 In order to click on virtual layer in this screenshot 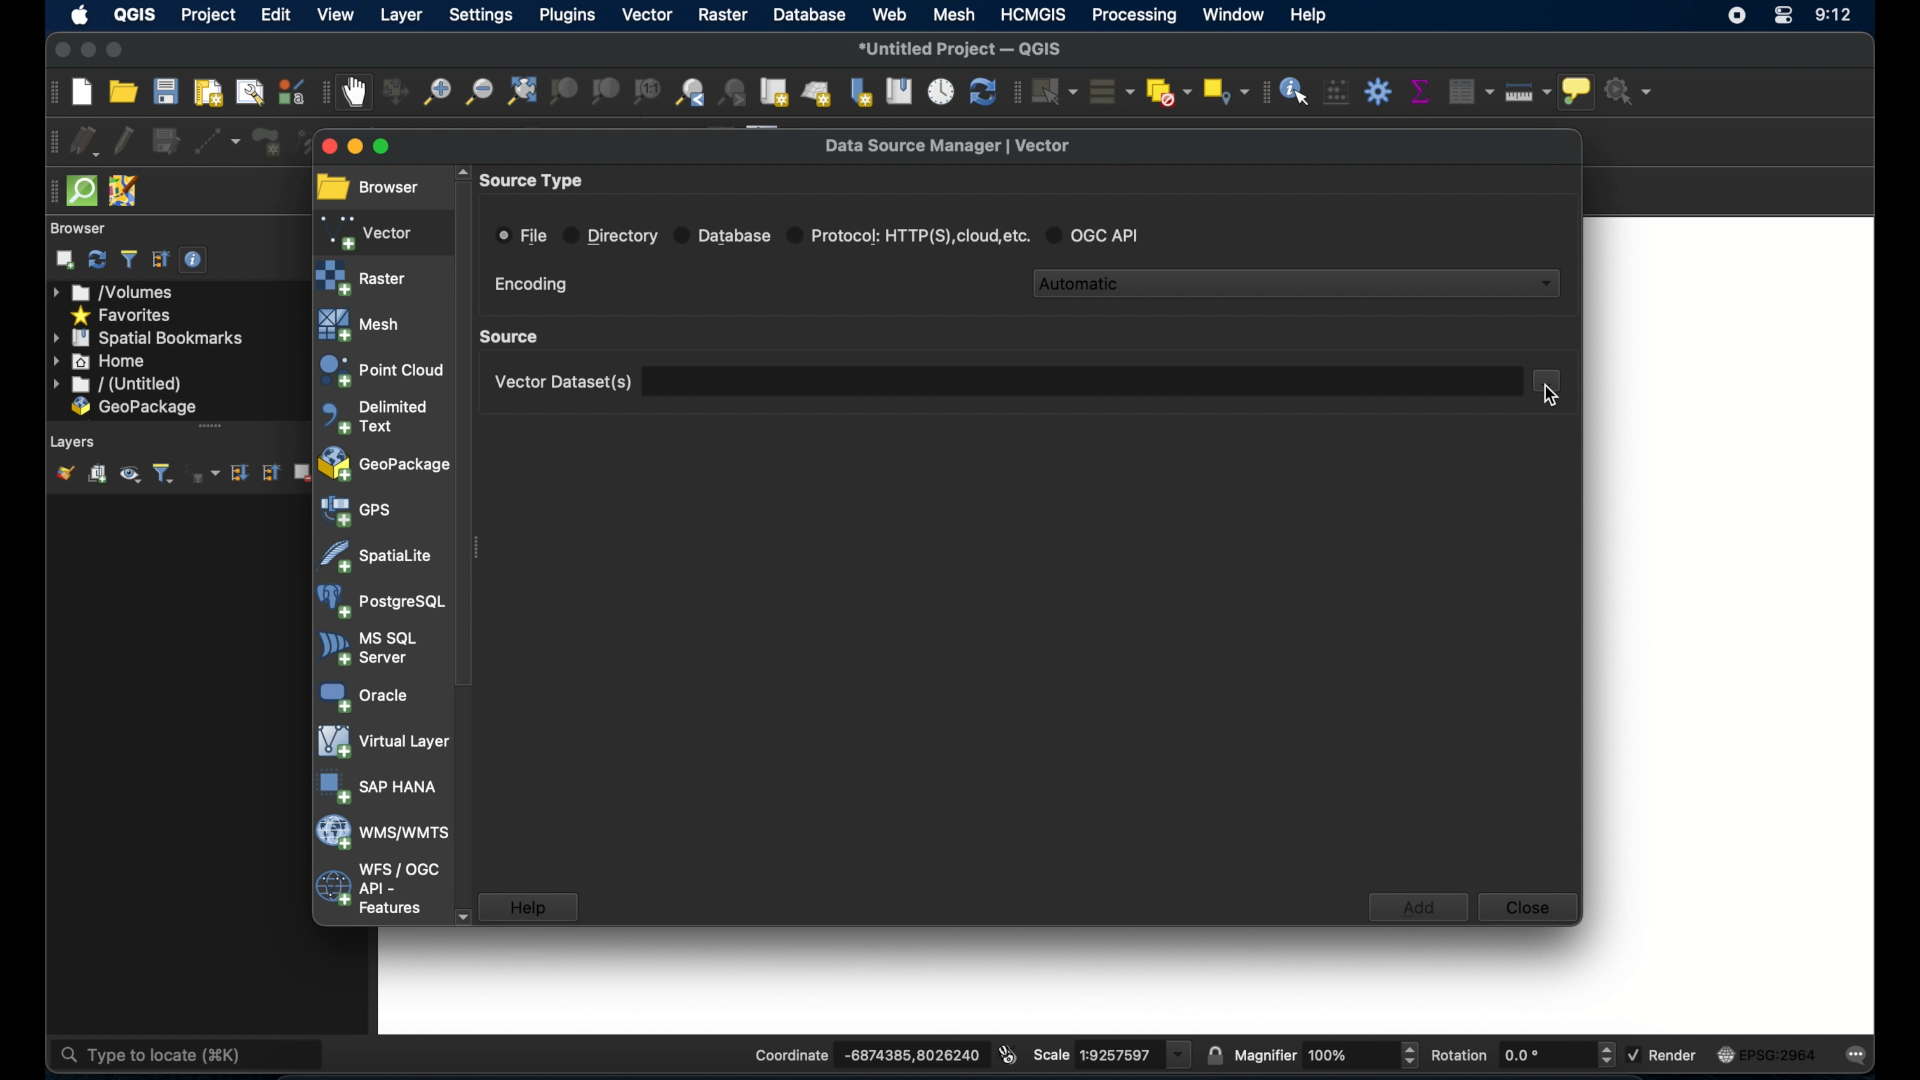, I will do `click(380, 743)`.